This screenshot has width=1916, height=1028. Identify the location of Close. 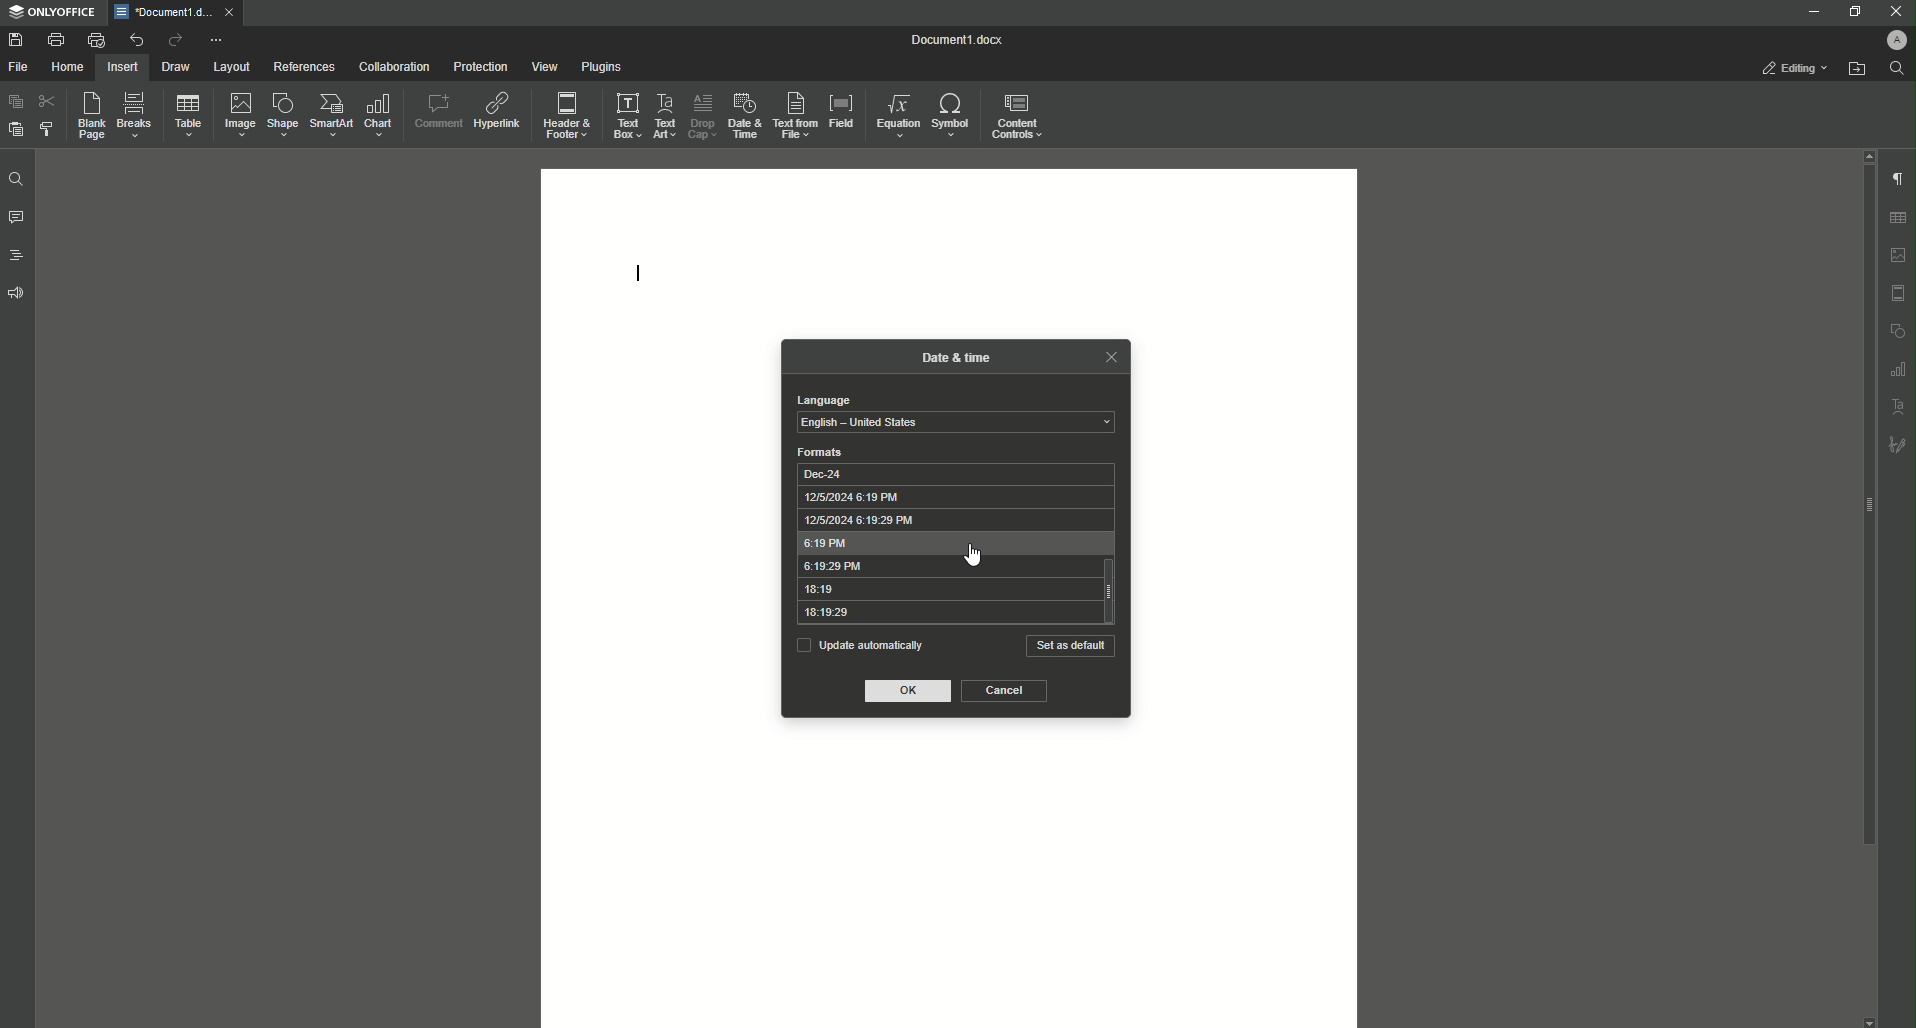
(1894, 11).